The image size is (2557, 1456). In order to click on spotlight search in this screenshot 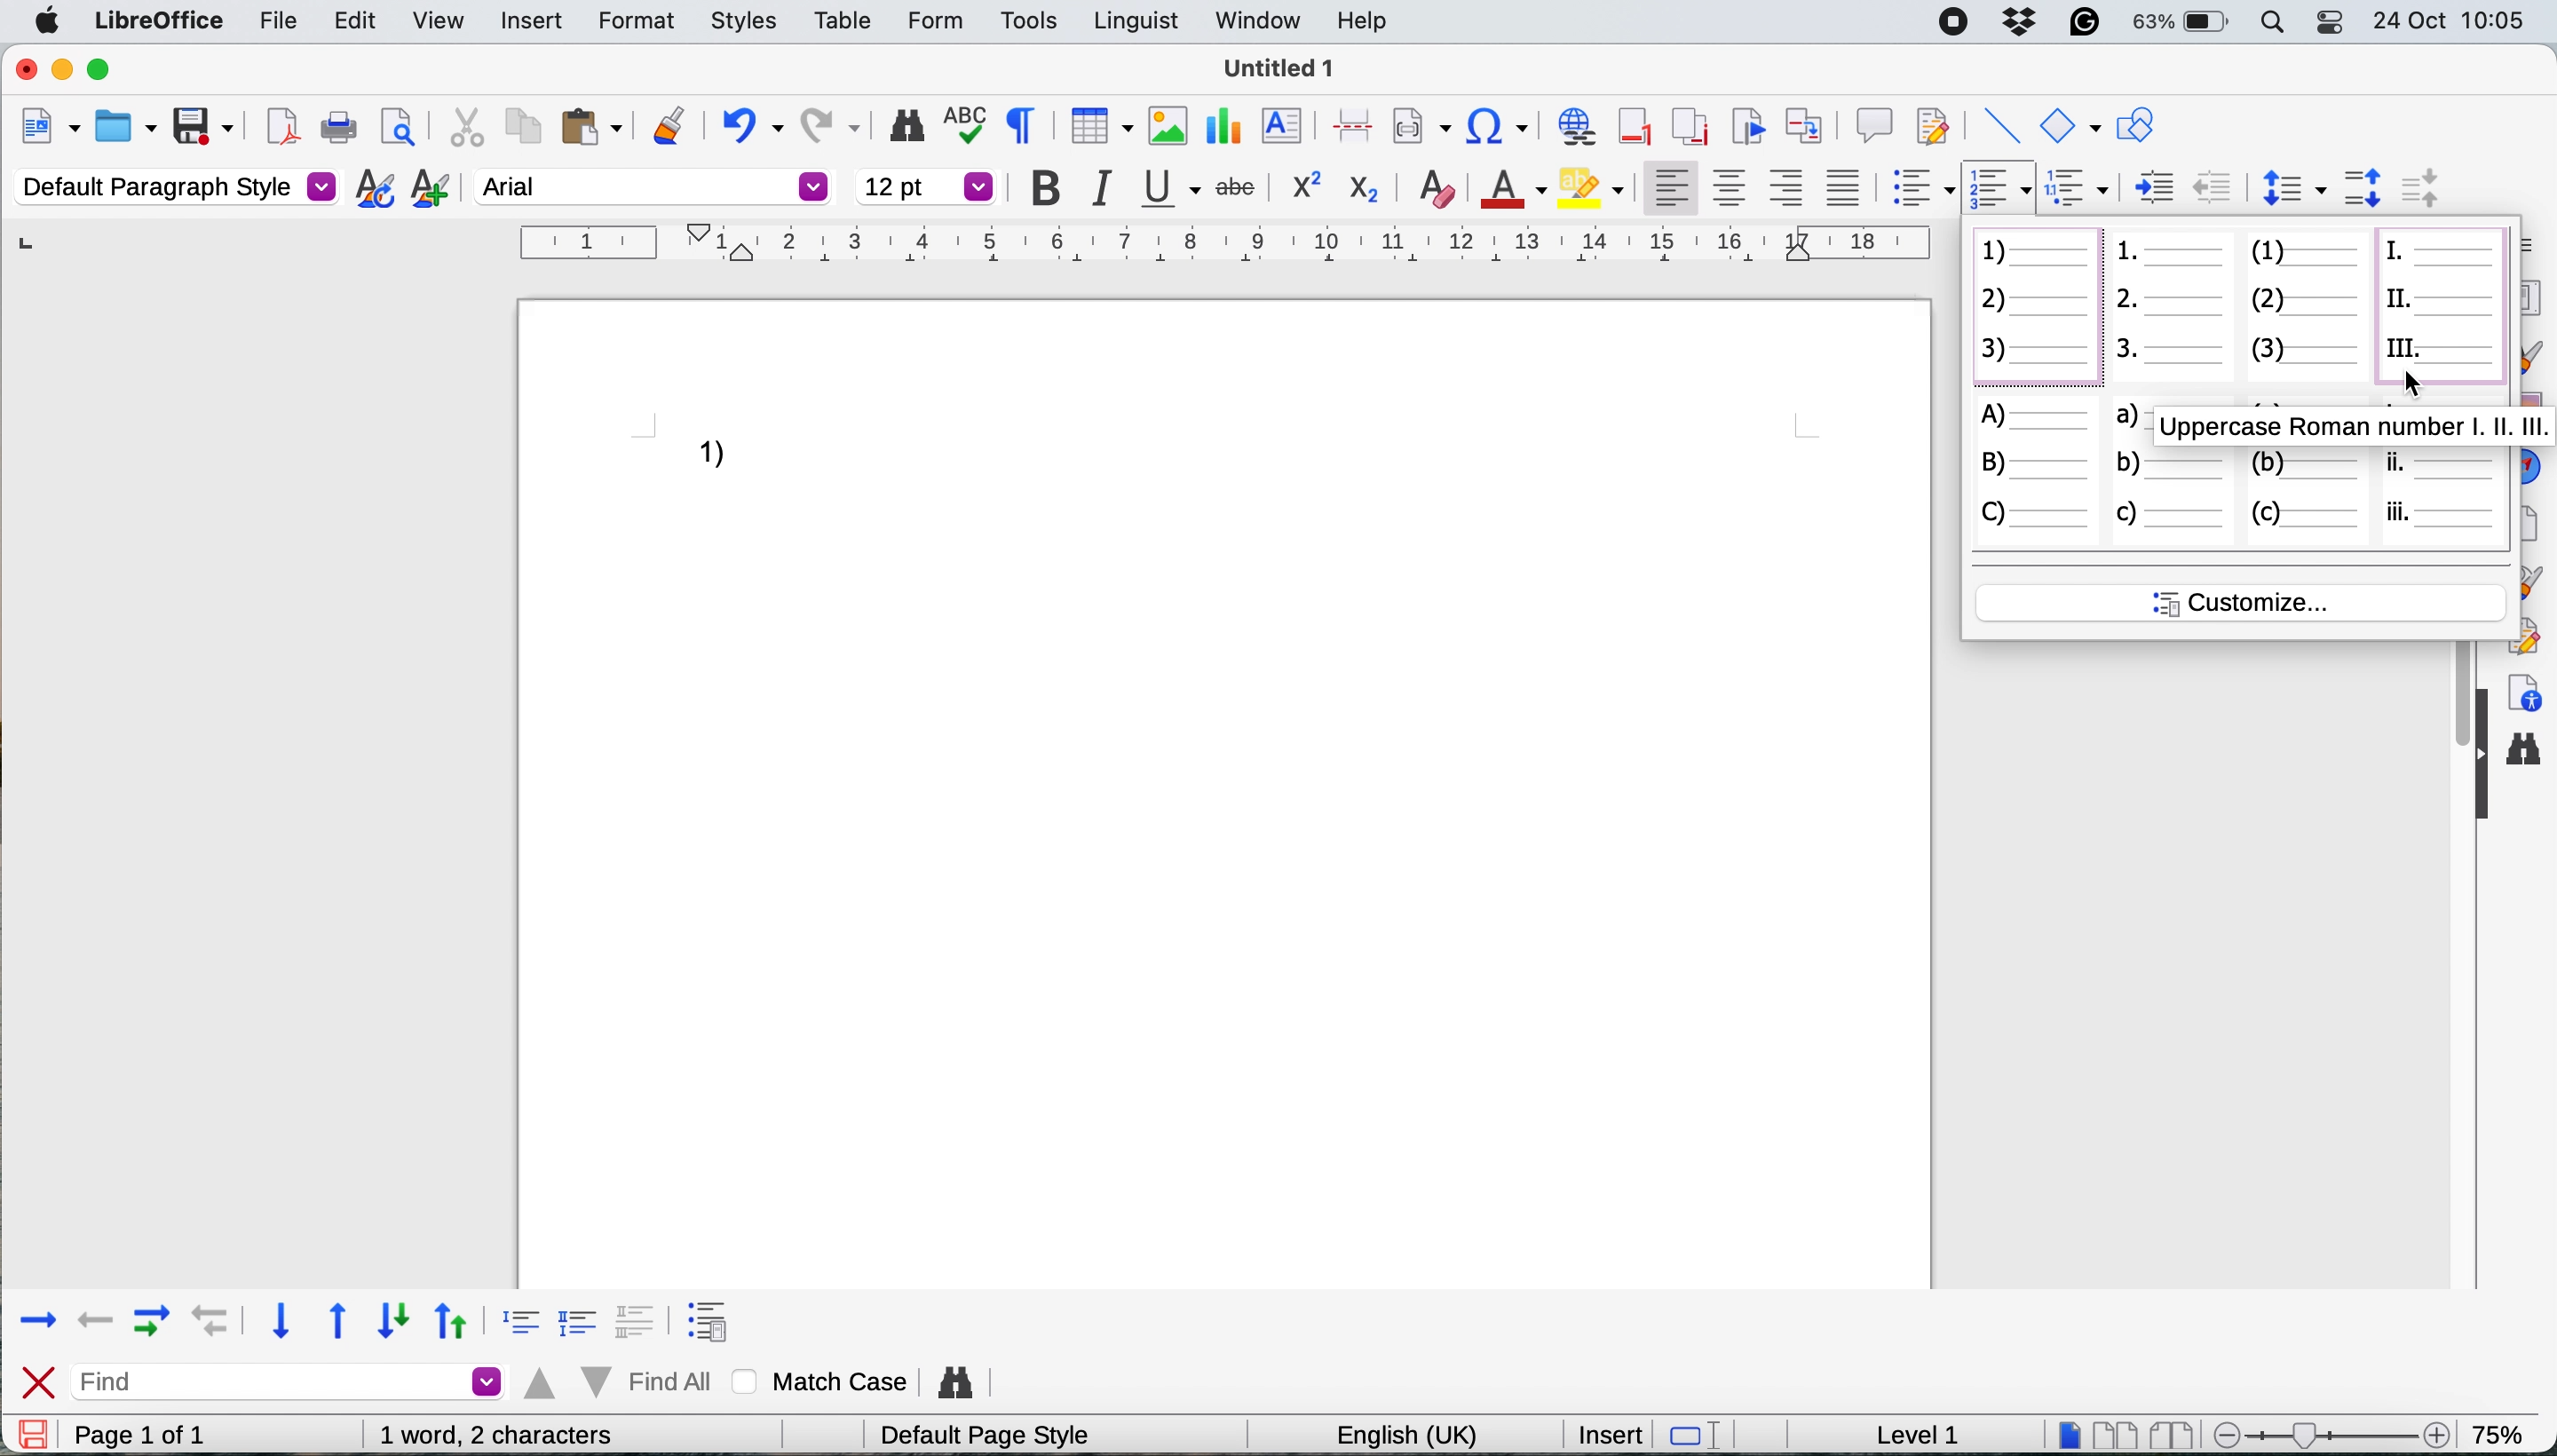, I will do `click(2270, 22)`.